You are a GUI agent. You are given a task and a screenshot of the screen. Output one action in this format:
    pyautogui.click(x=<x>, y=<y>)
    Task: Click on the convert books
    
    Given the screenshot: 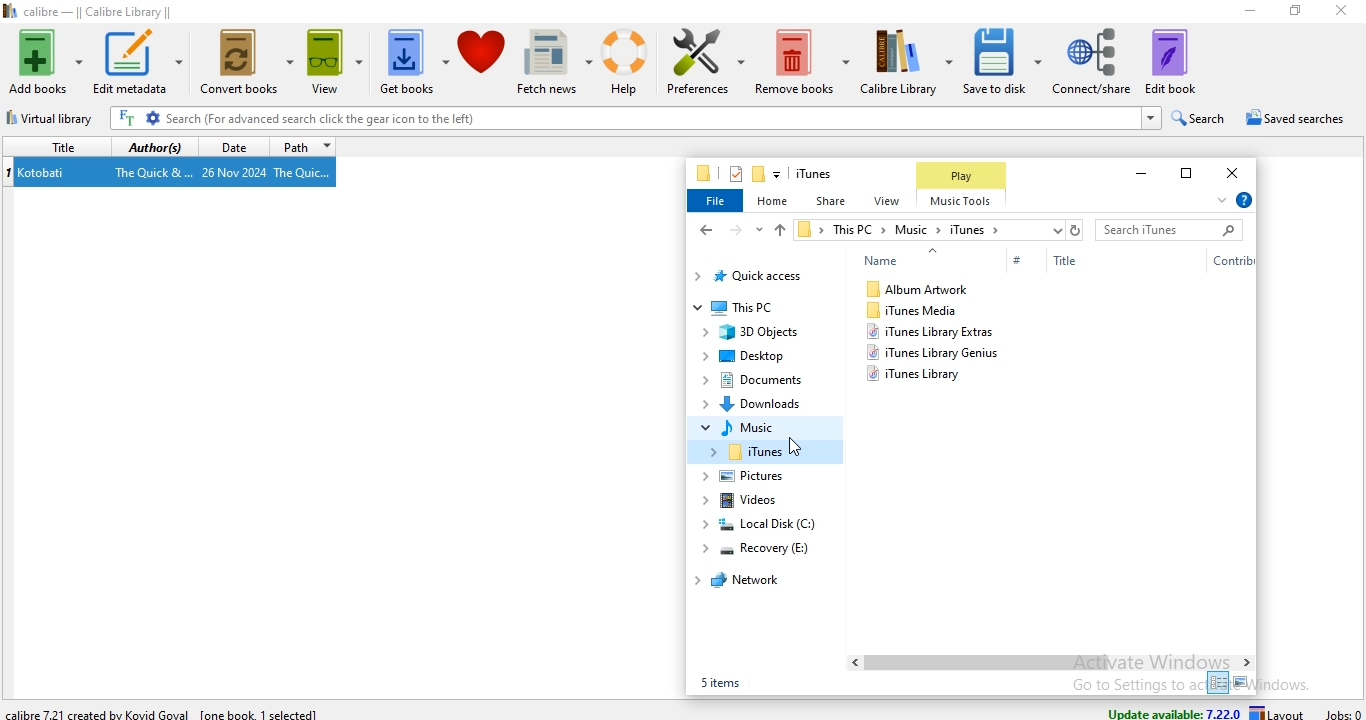 What is the action you would take?
    pyautogui.click(x=245, y=65)
    